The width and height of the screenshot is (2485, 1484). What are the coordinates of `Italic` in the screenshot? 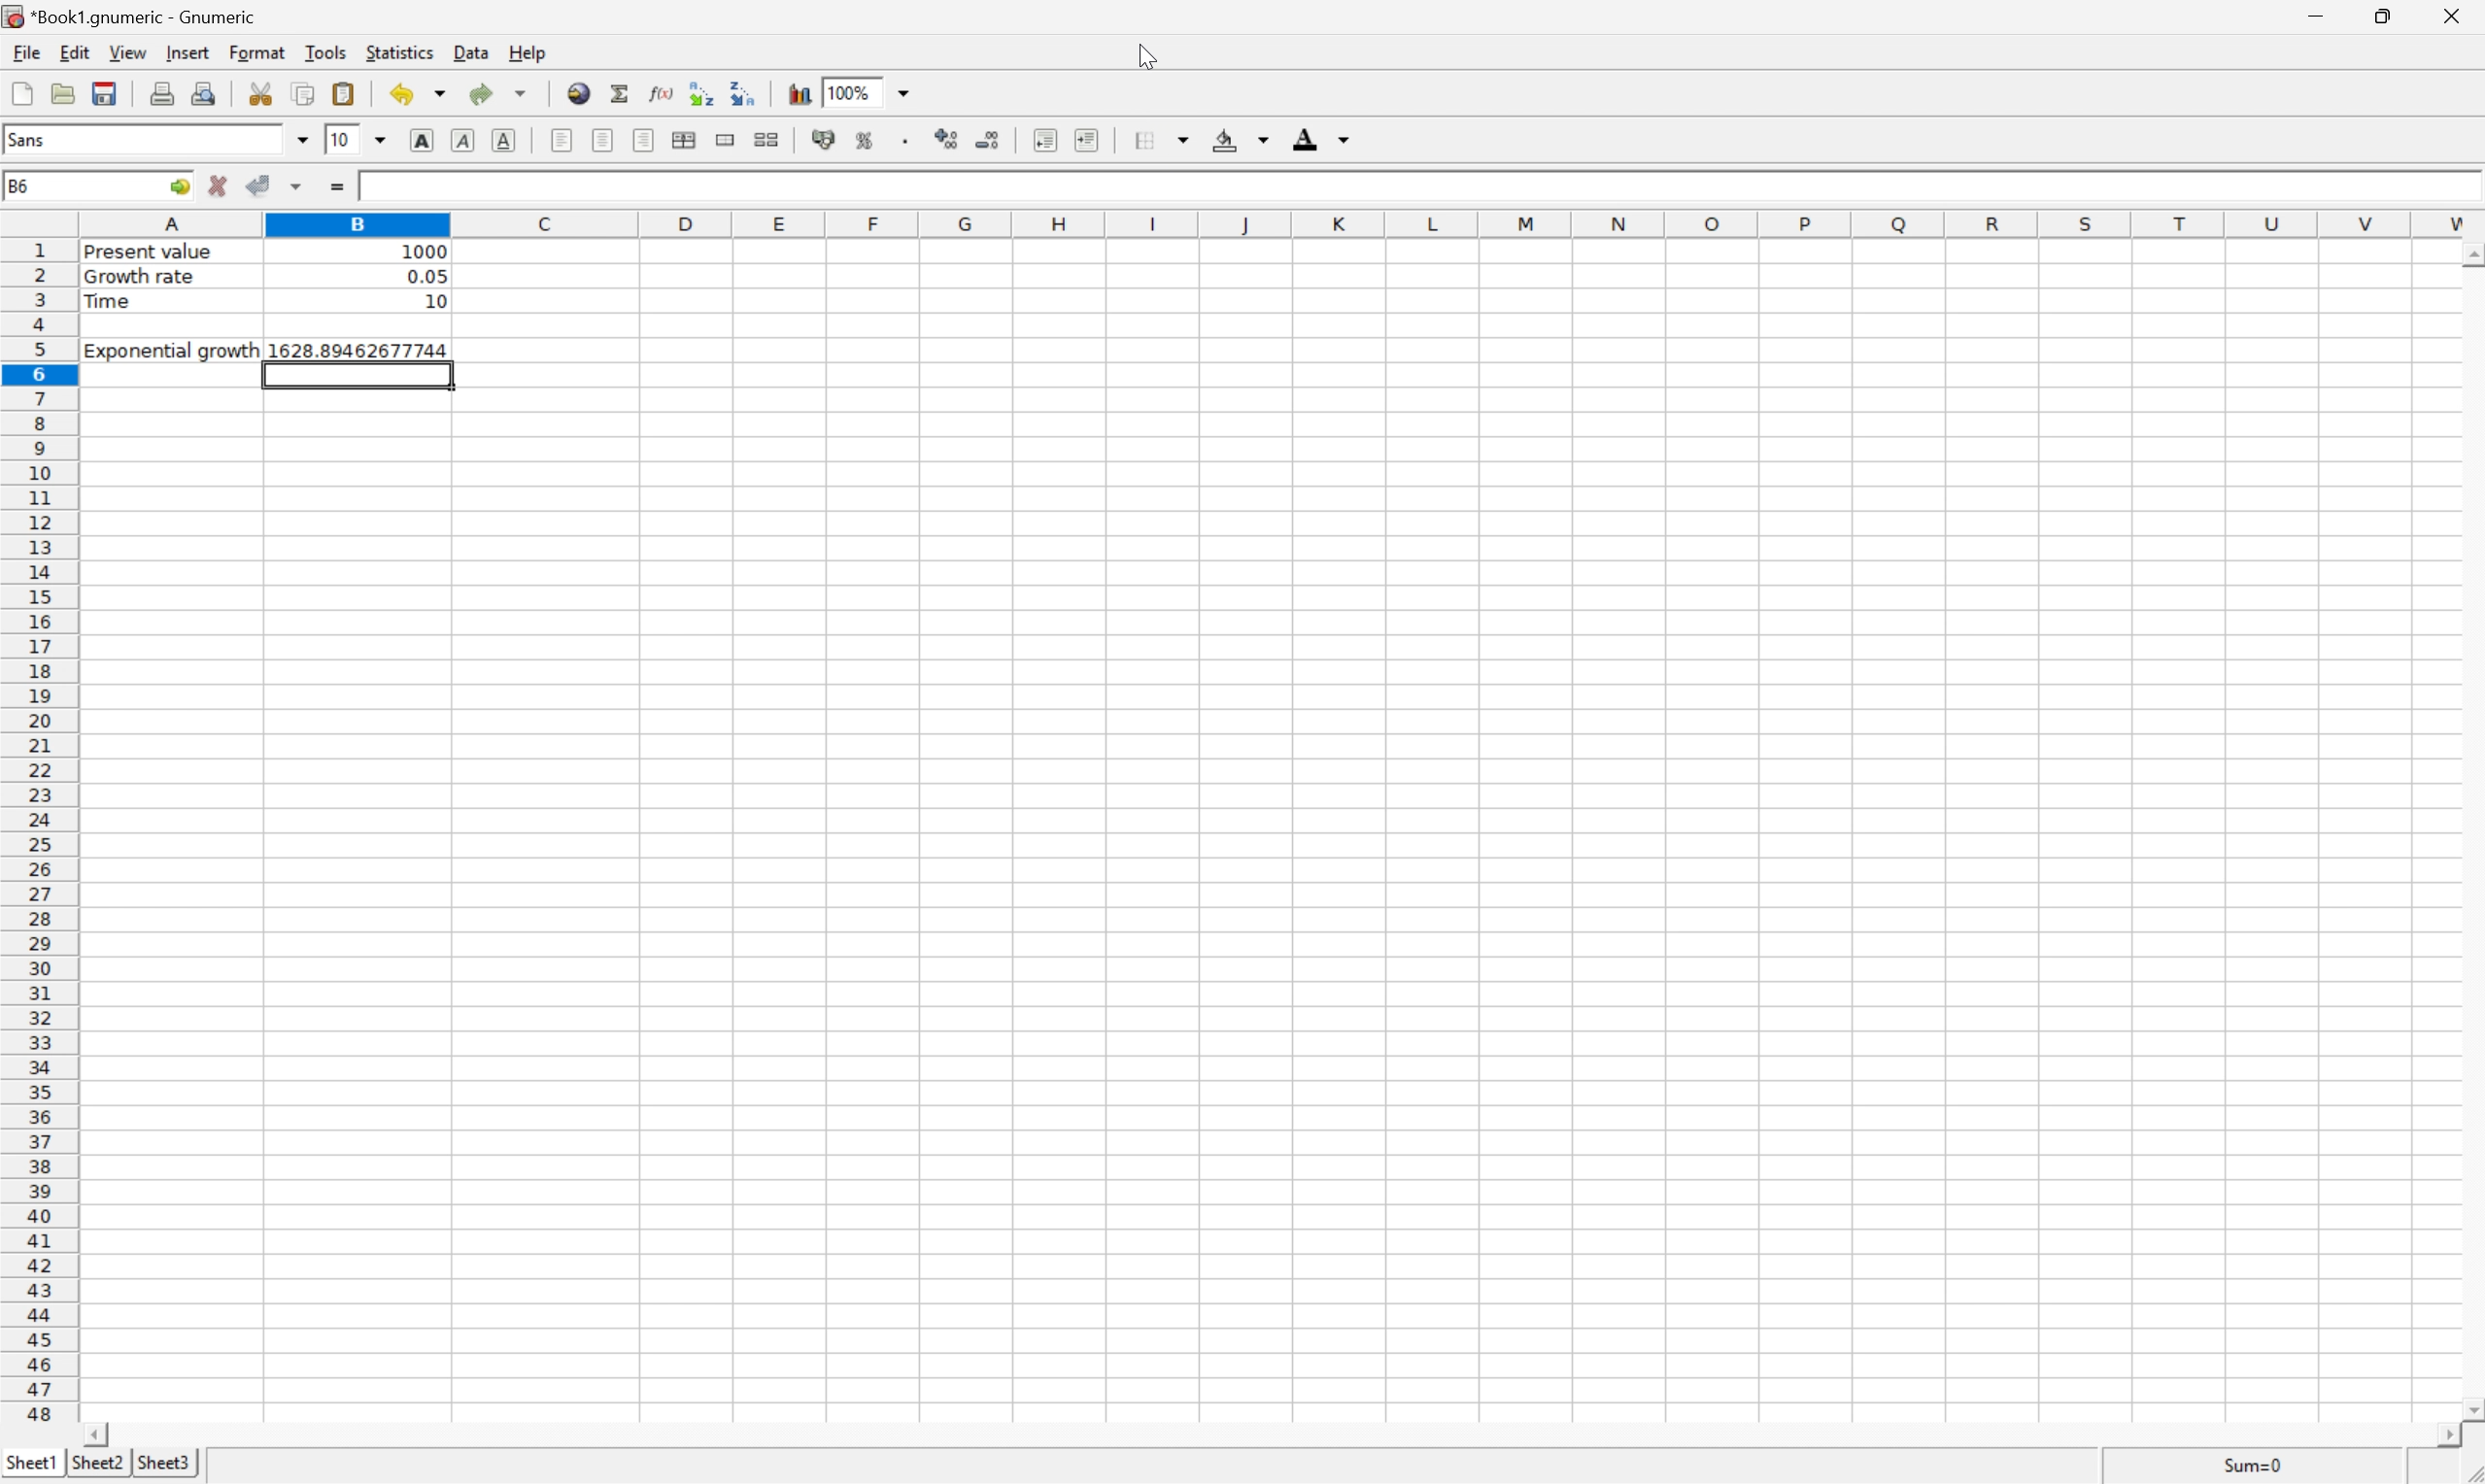 It's located at (461, 139).